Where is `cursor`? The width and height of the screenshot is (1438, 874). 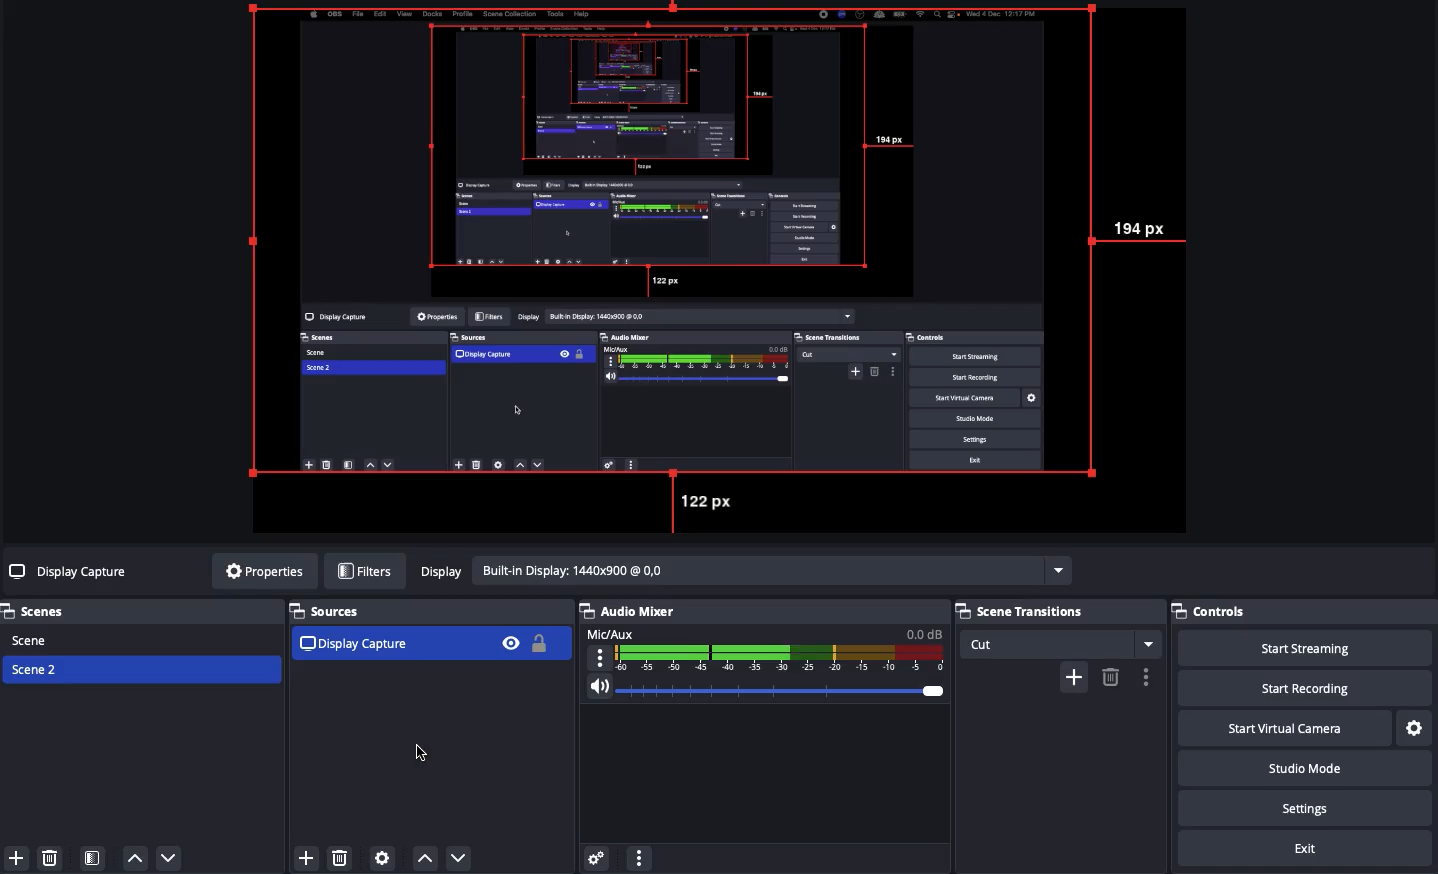
cursor is located at coordinates (418, 752).